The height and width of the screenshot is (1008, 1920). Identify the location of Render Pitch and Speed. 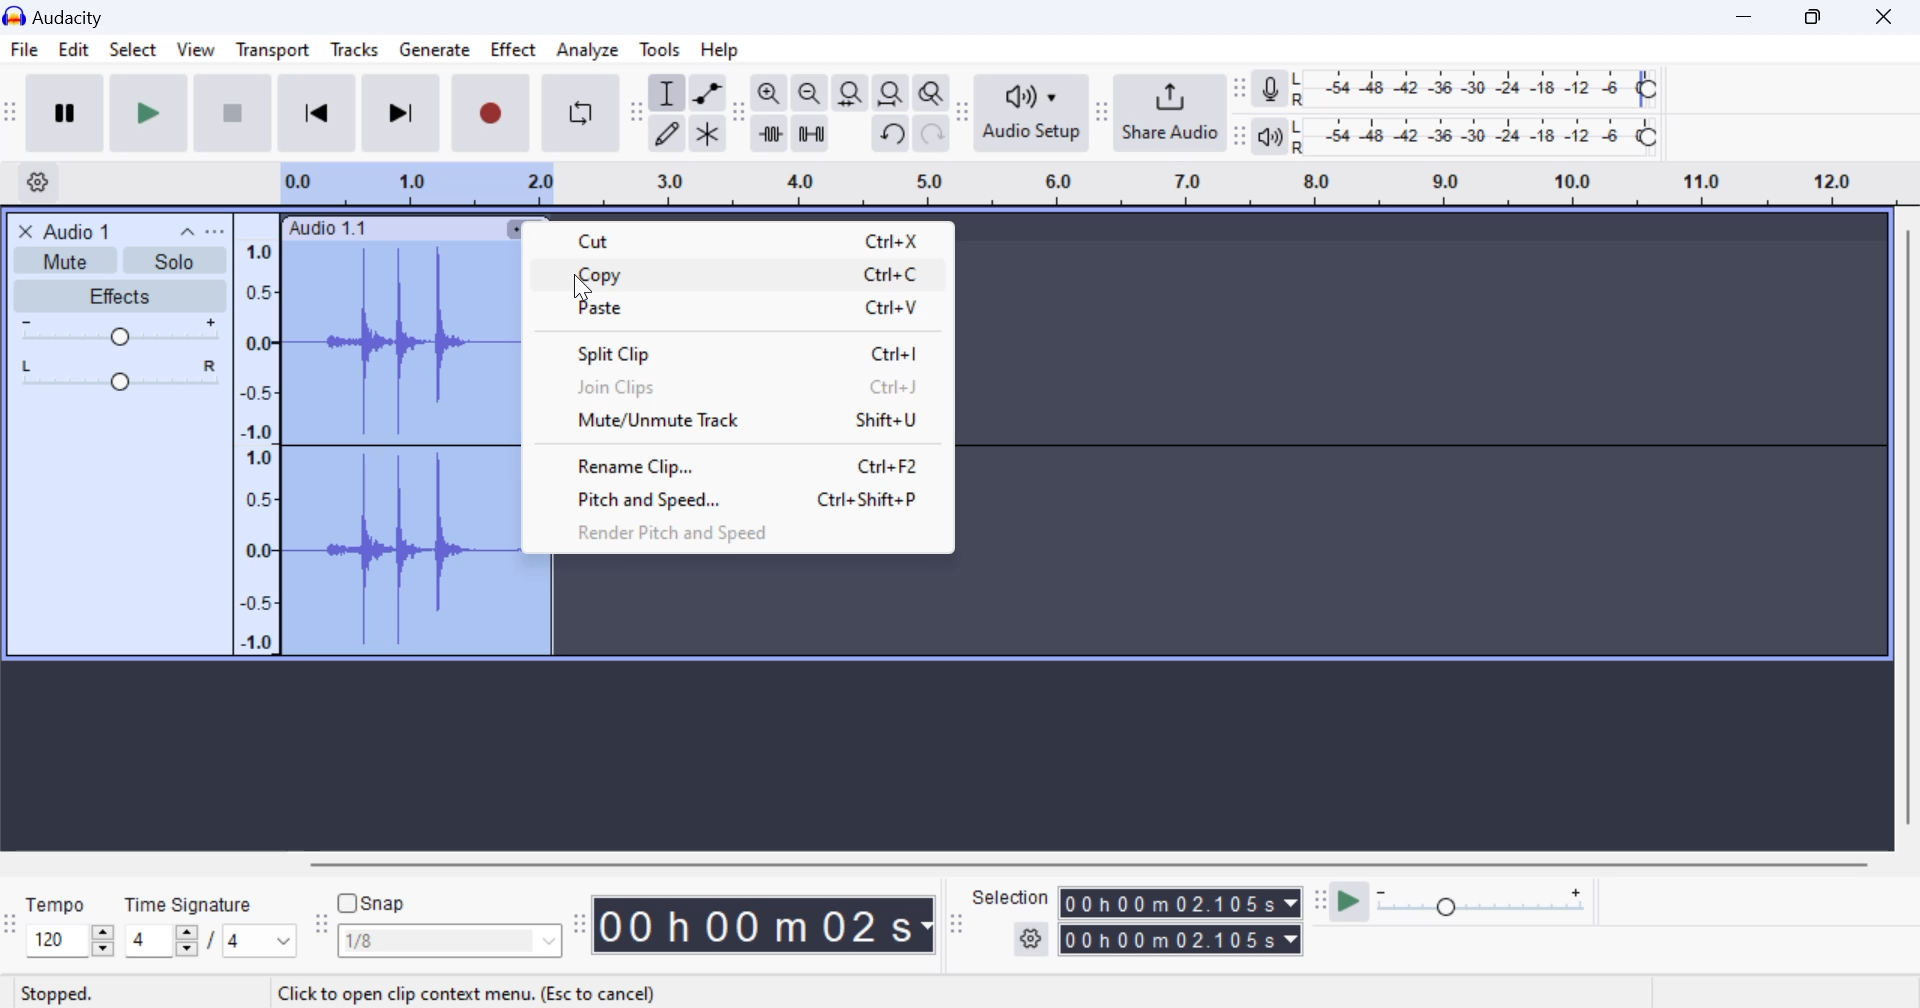
(721, 534).